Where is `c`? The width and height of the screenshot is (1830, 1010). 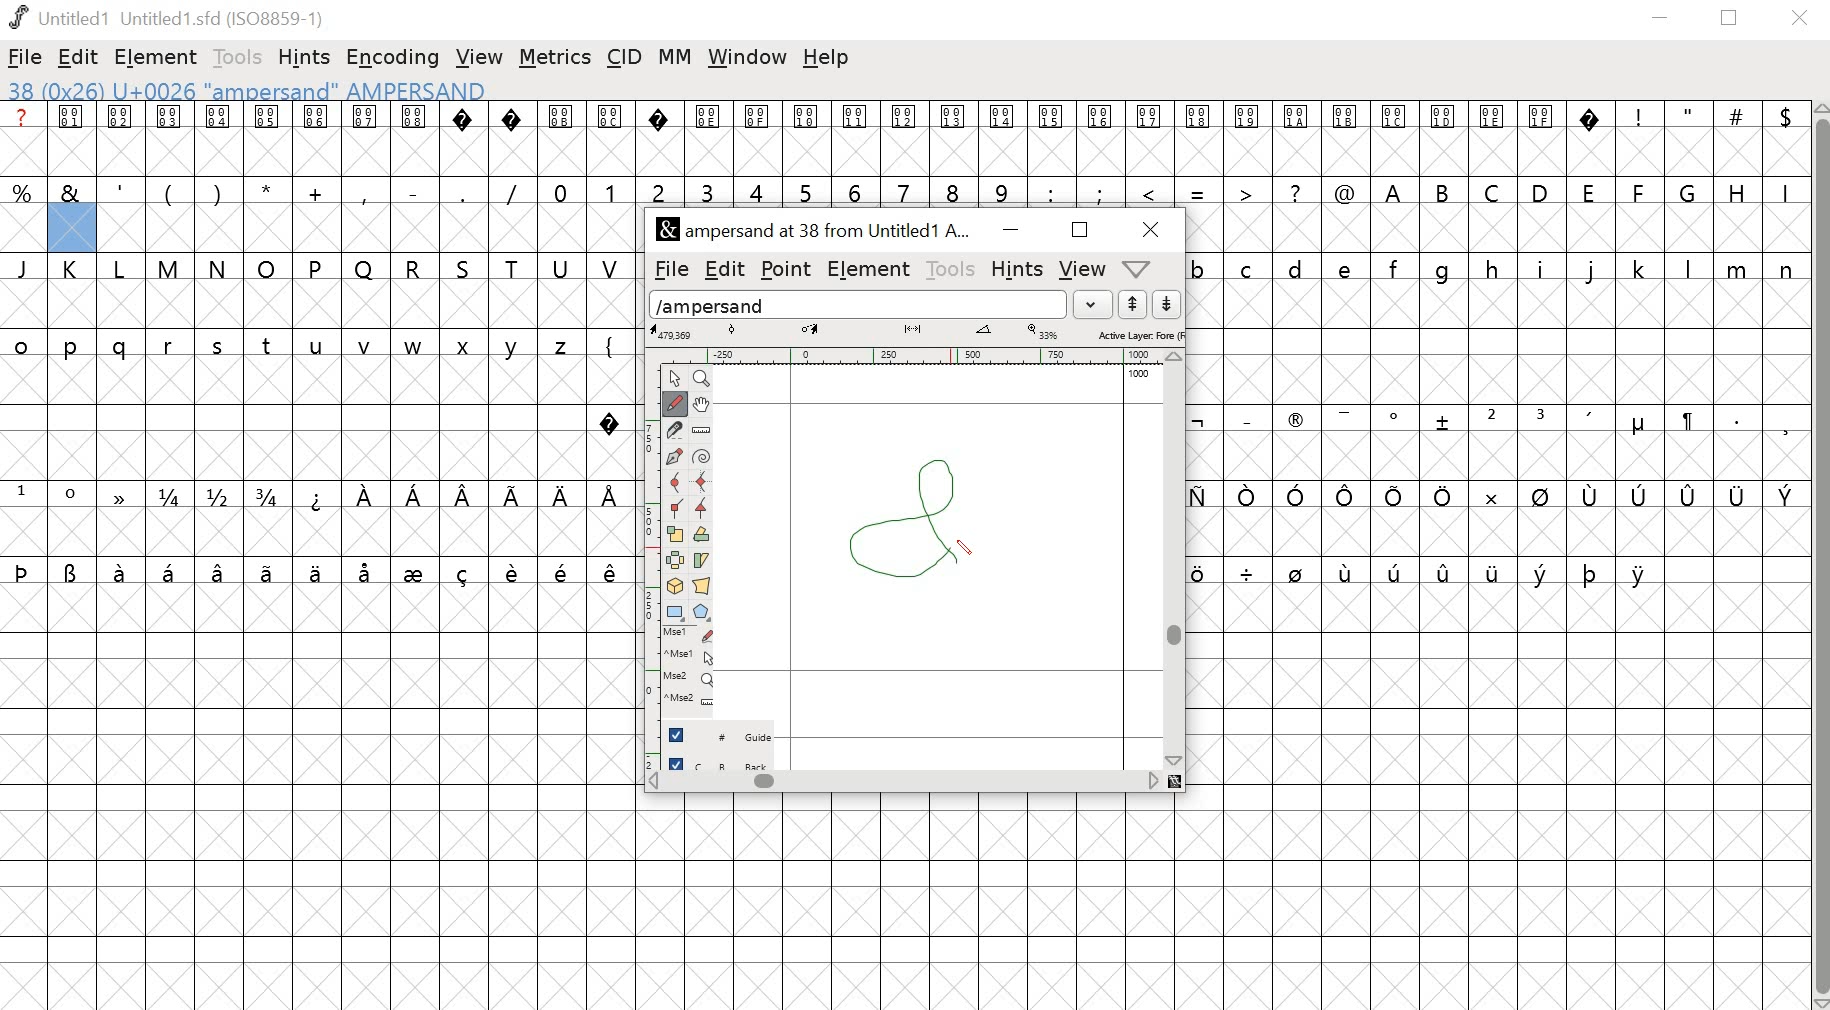
c is located at coordinates (1249, 268).